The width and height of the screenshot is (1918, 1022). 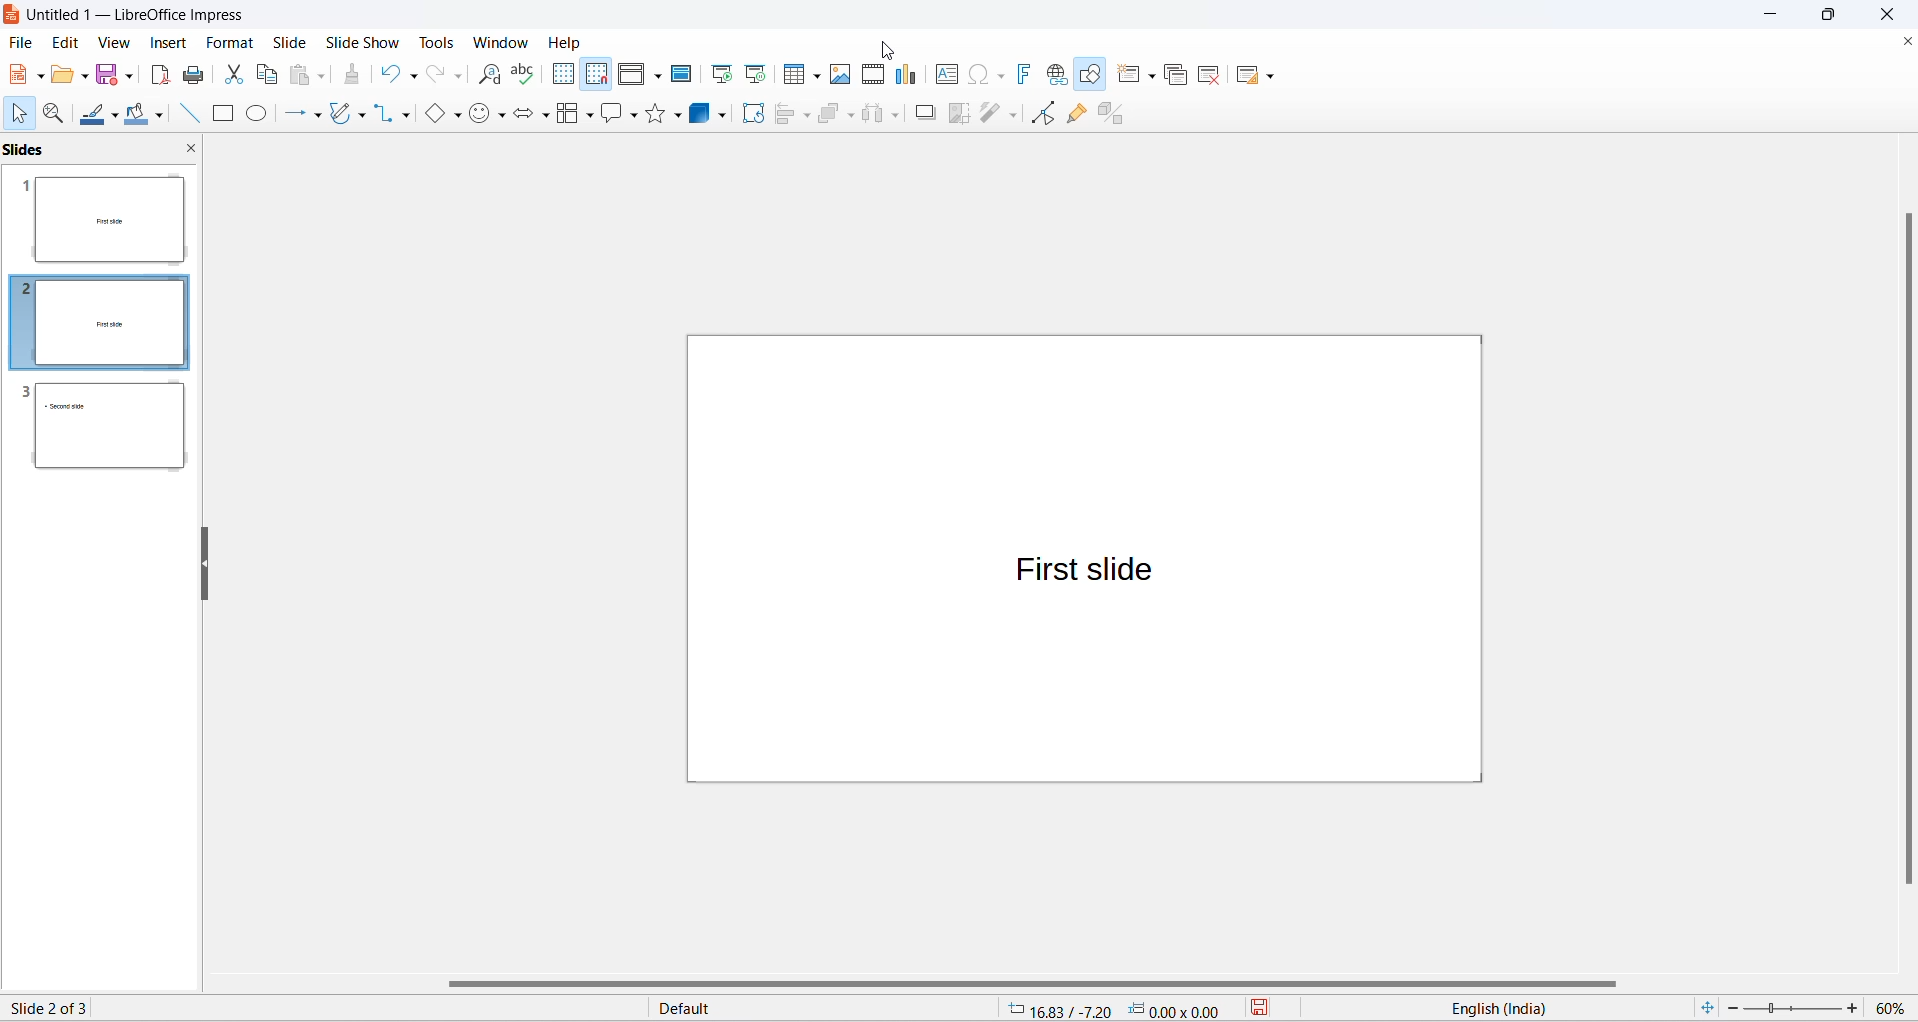 I want to click on maximize, so click(x=1830, y=16).